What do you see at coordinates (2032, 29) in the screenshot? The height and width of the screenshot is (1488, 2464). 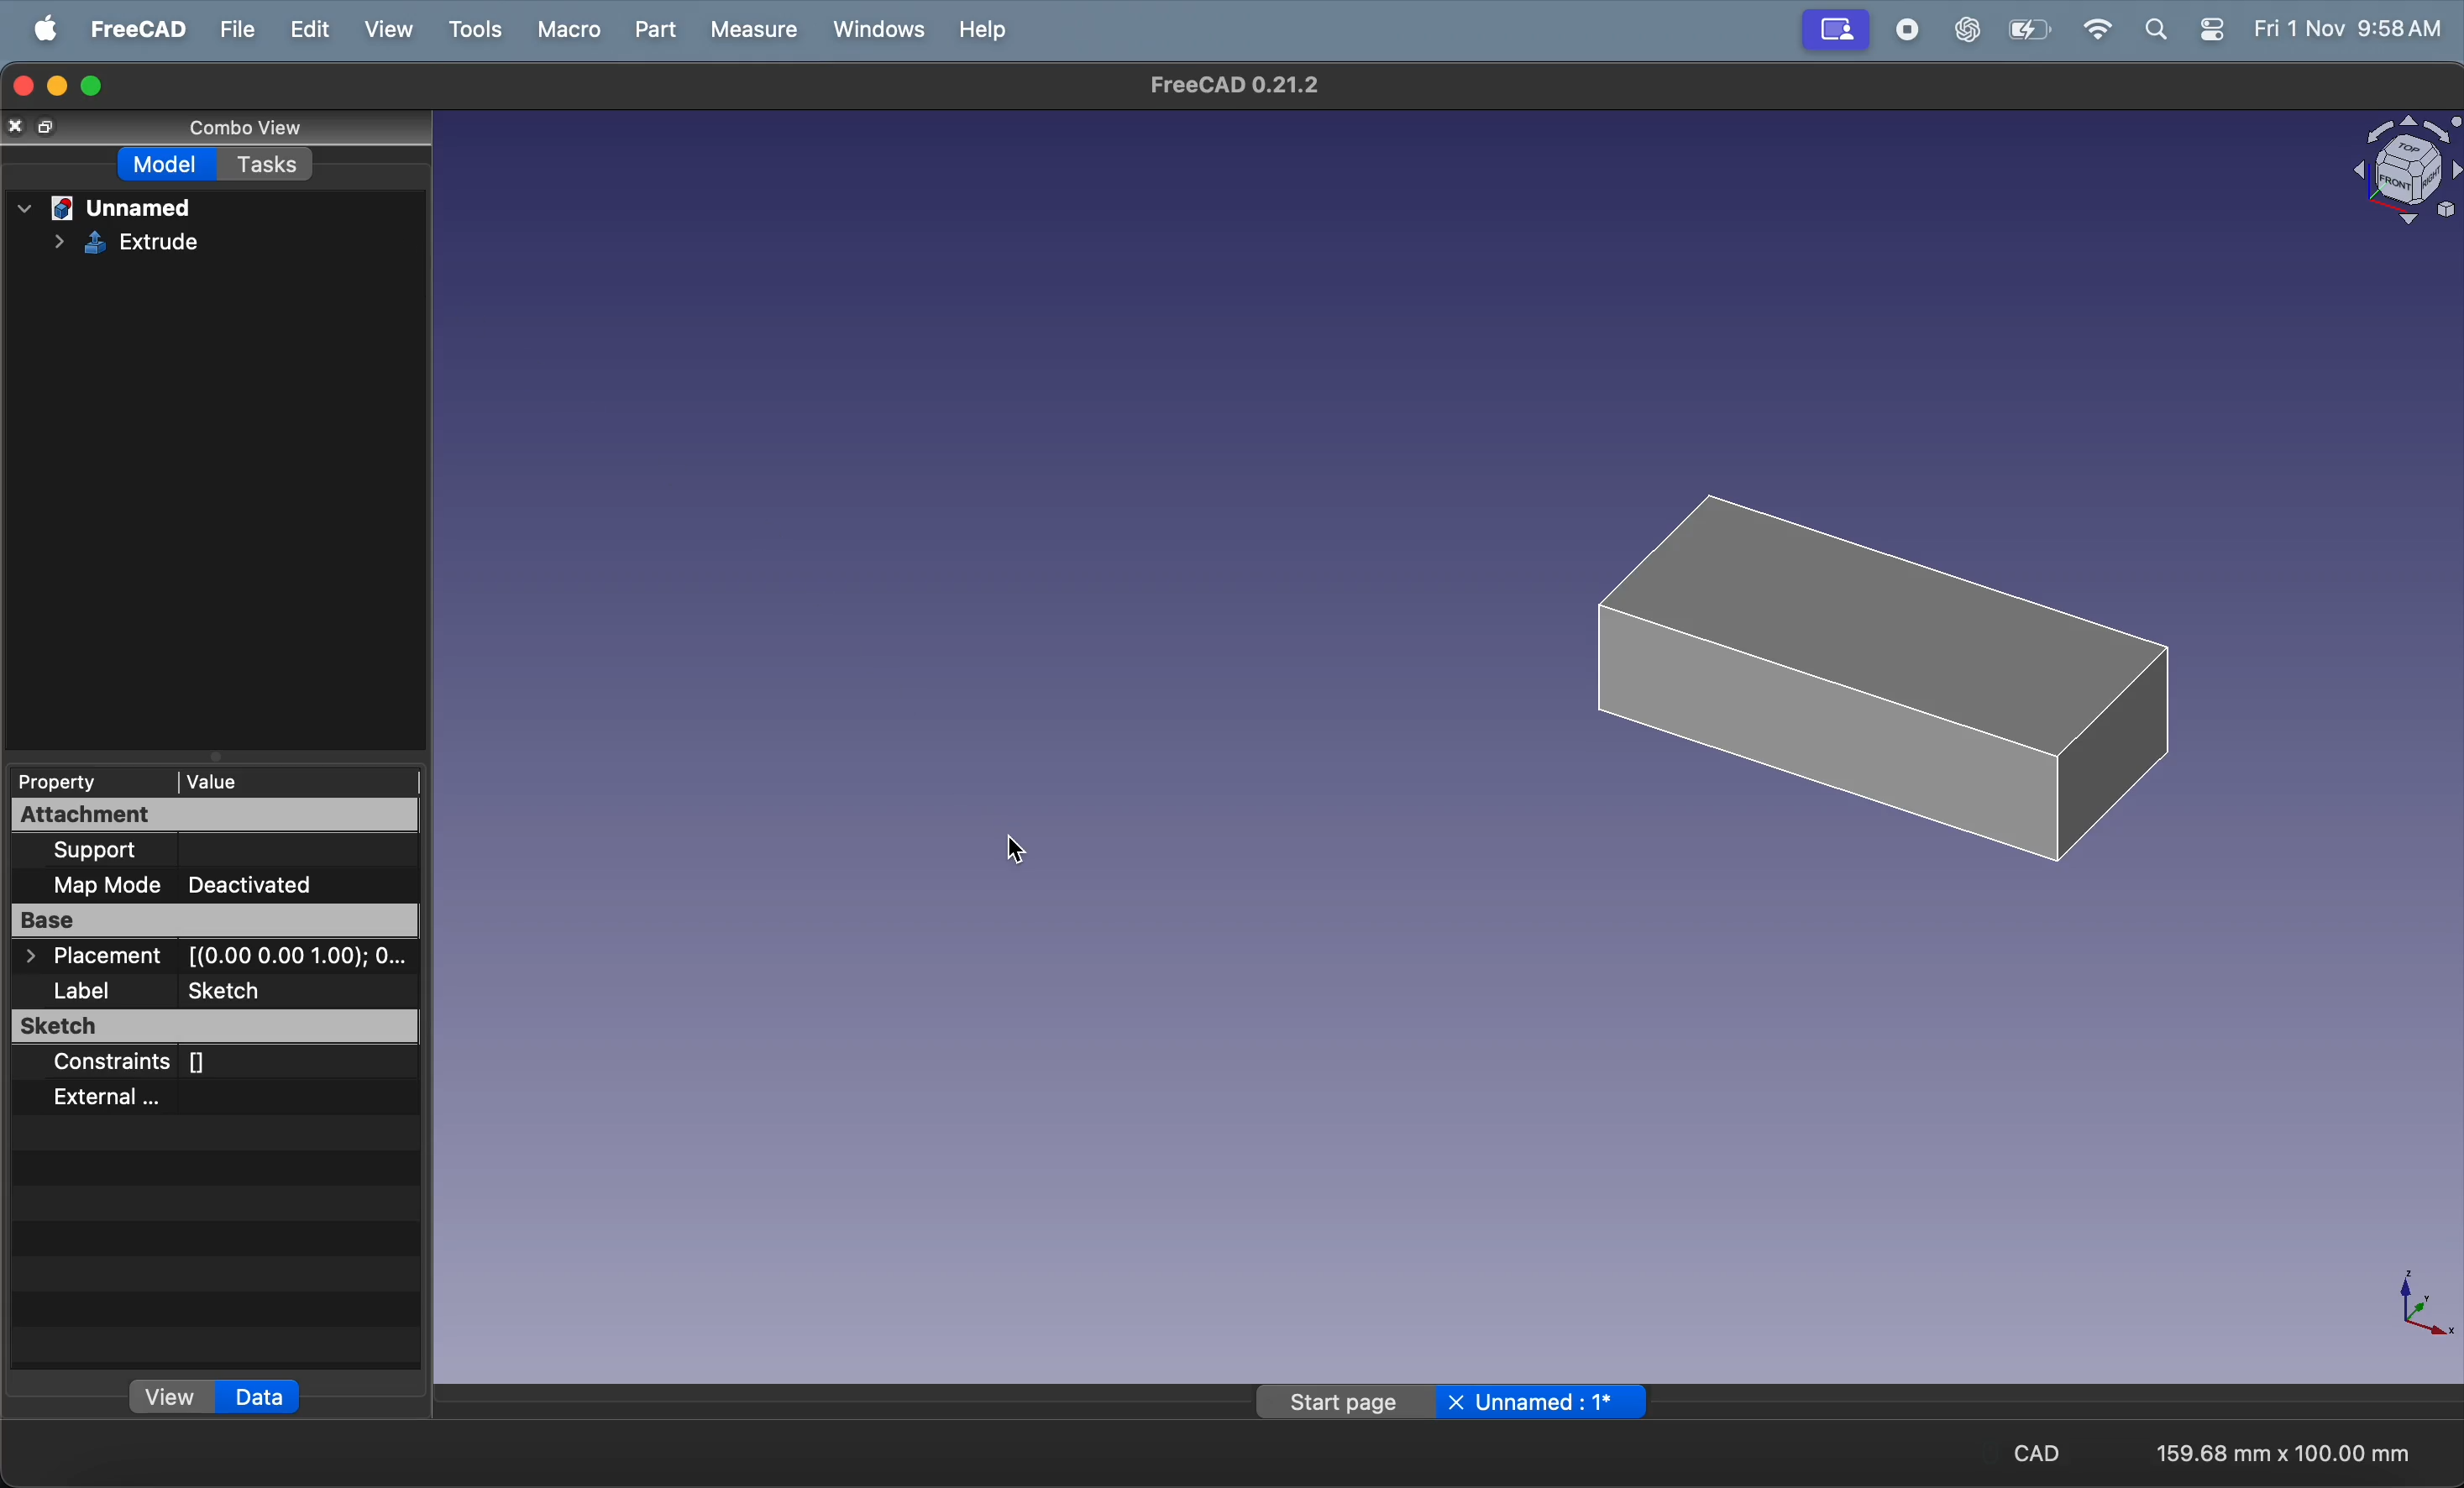 I see `battery` at bounding box center [2032, 29].